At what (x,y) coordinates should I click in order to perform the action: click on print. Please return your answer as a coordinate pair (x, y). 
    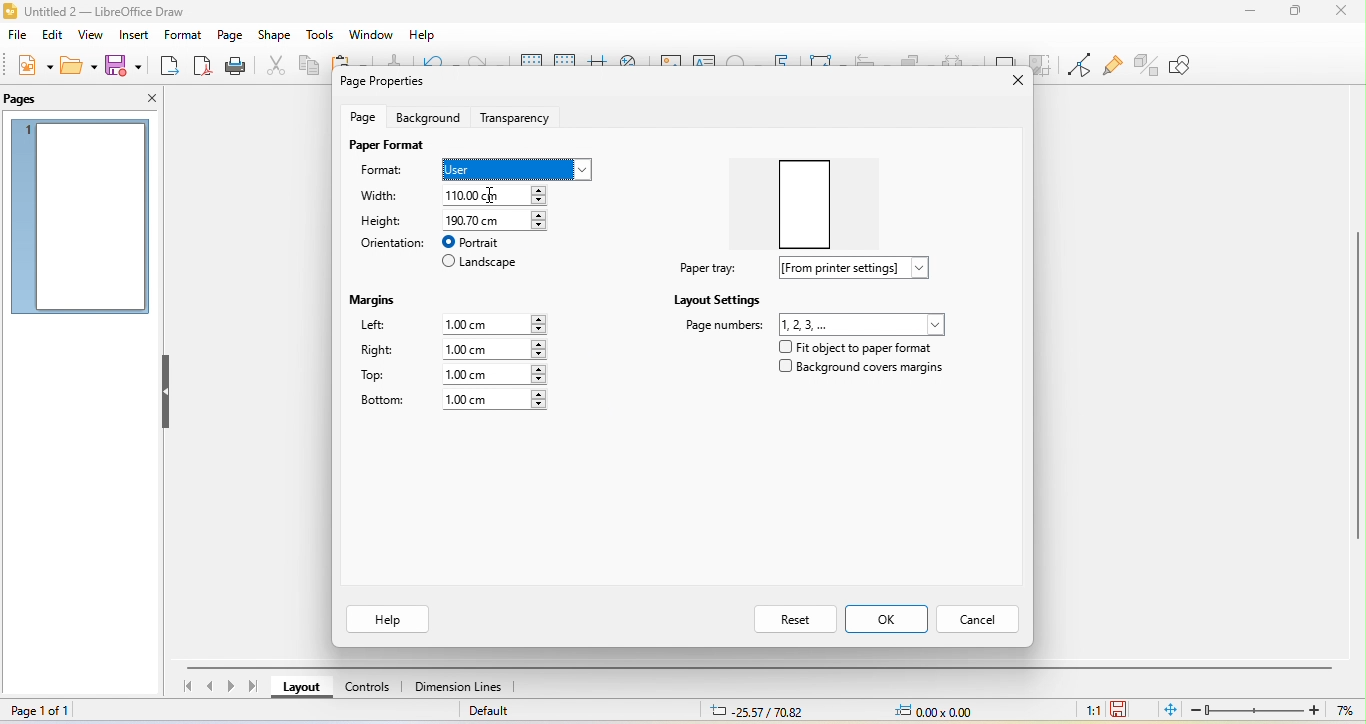
    Looking at the image, I should click on (234, 66).